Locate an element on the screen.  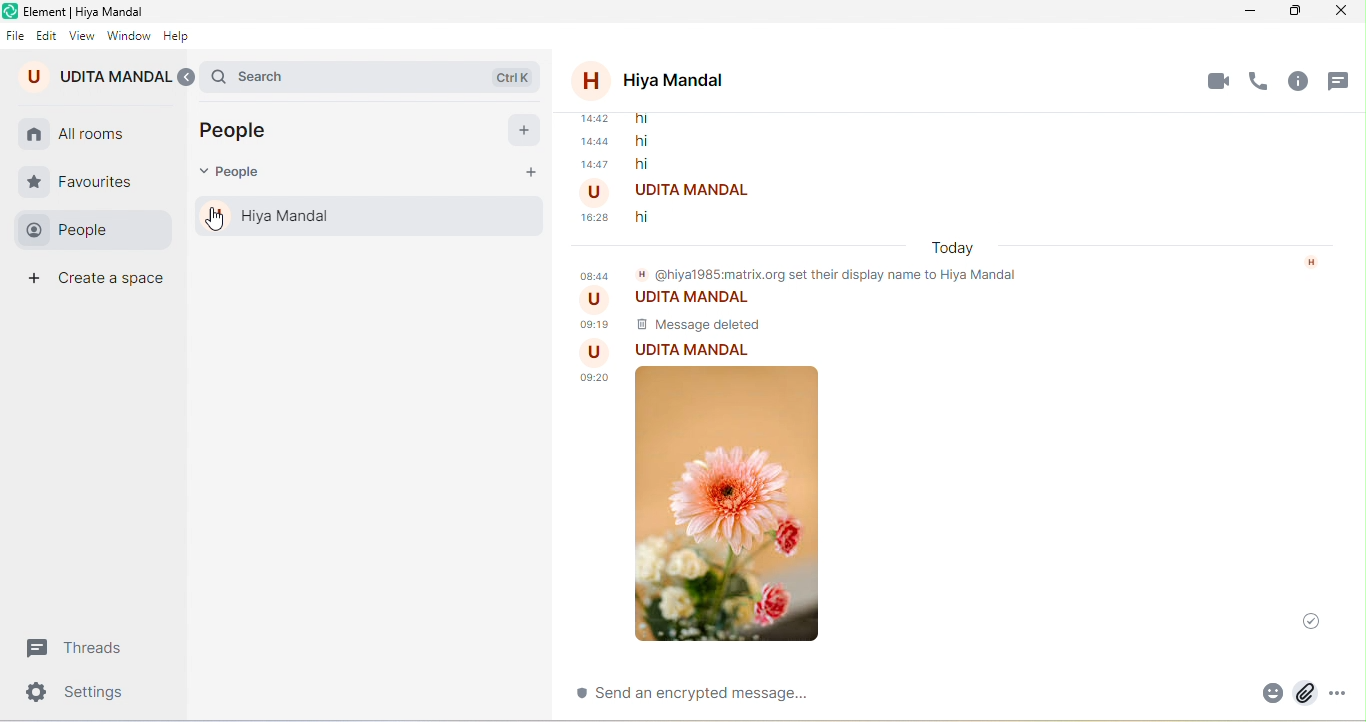
udita mandal is located at coordinates (693, 350).